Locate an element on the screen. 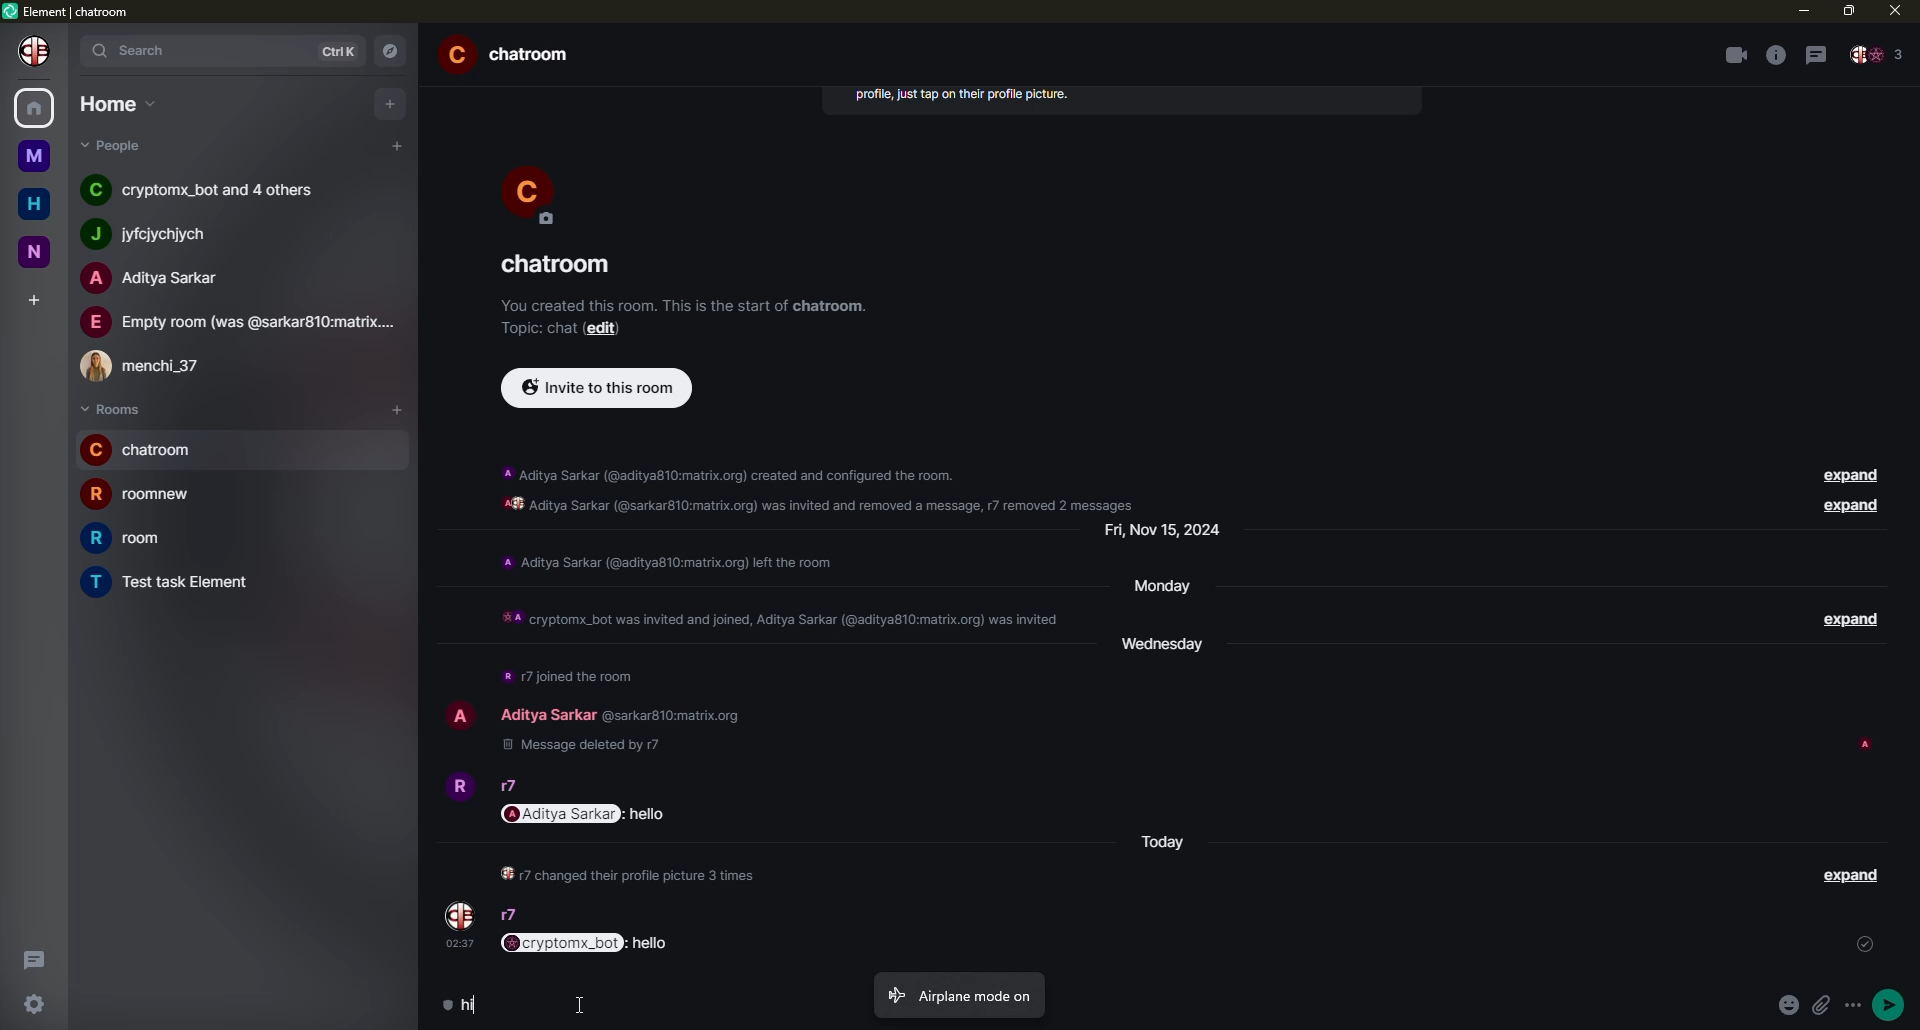 The image size is (1920, 1030). profile is located at coordinates (459, 913).